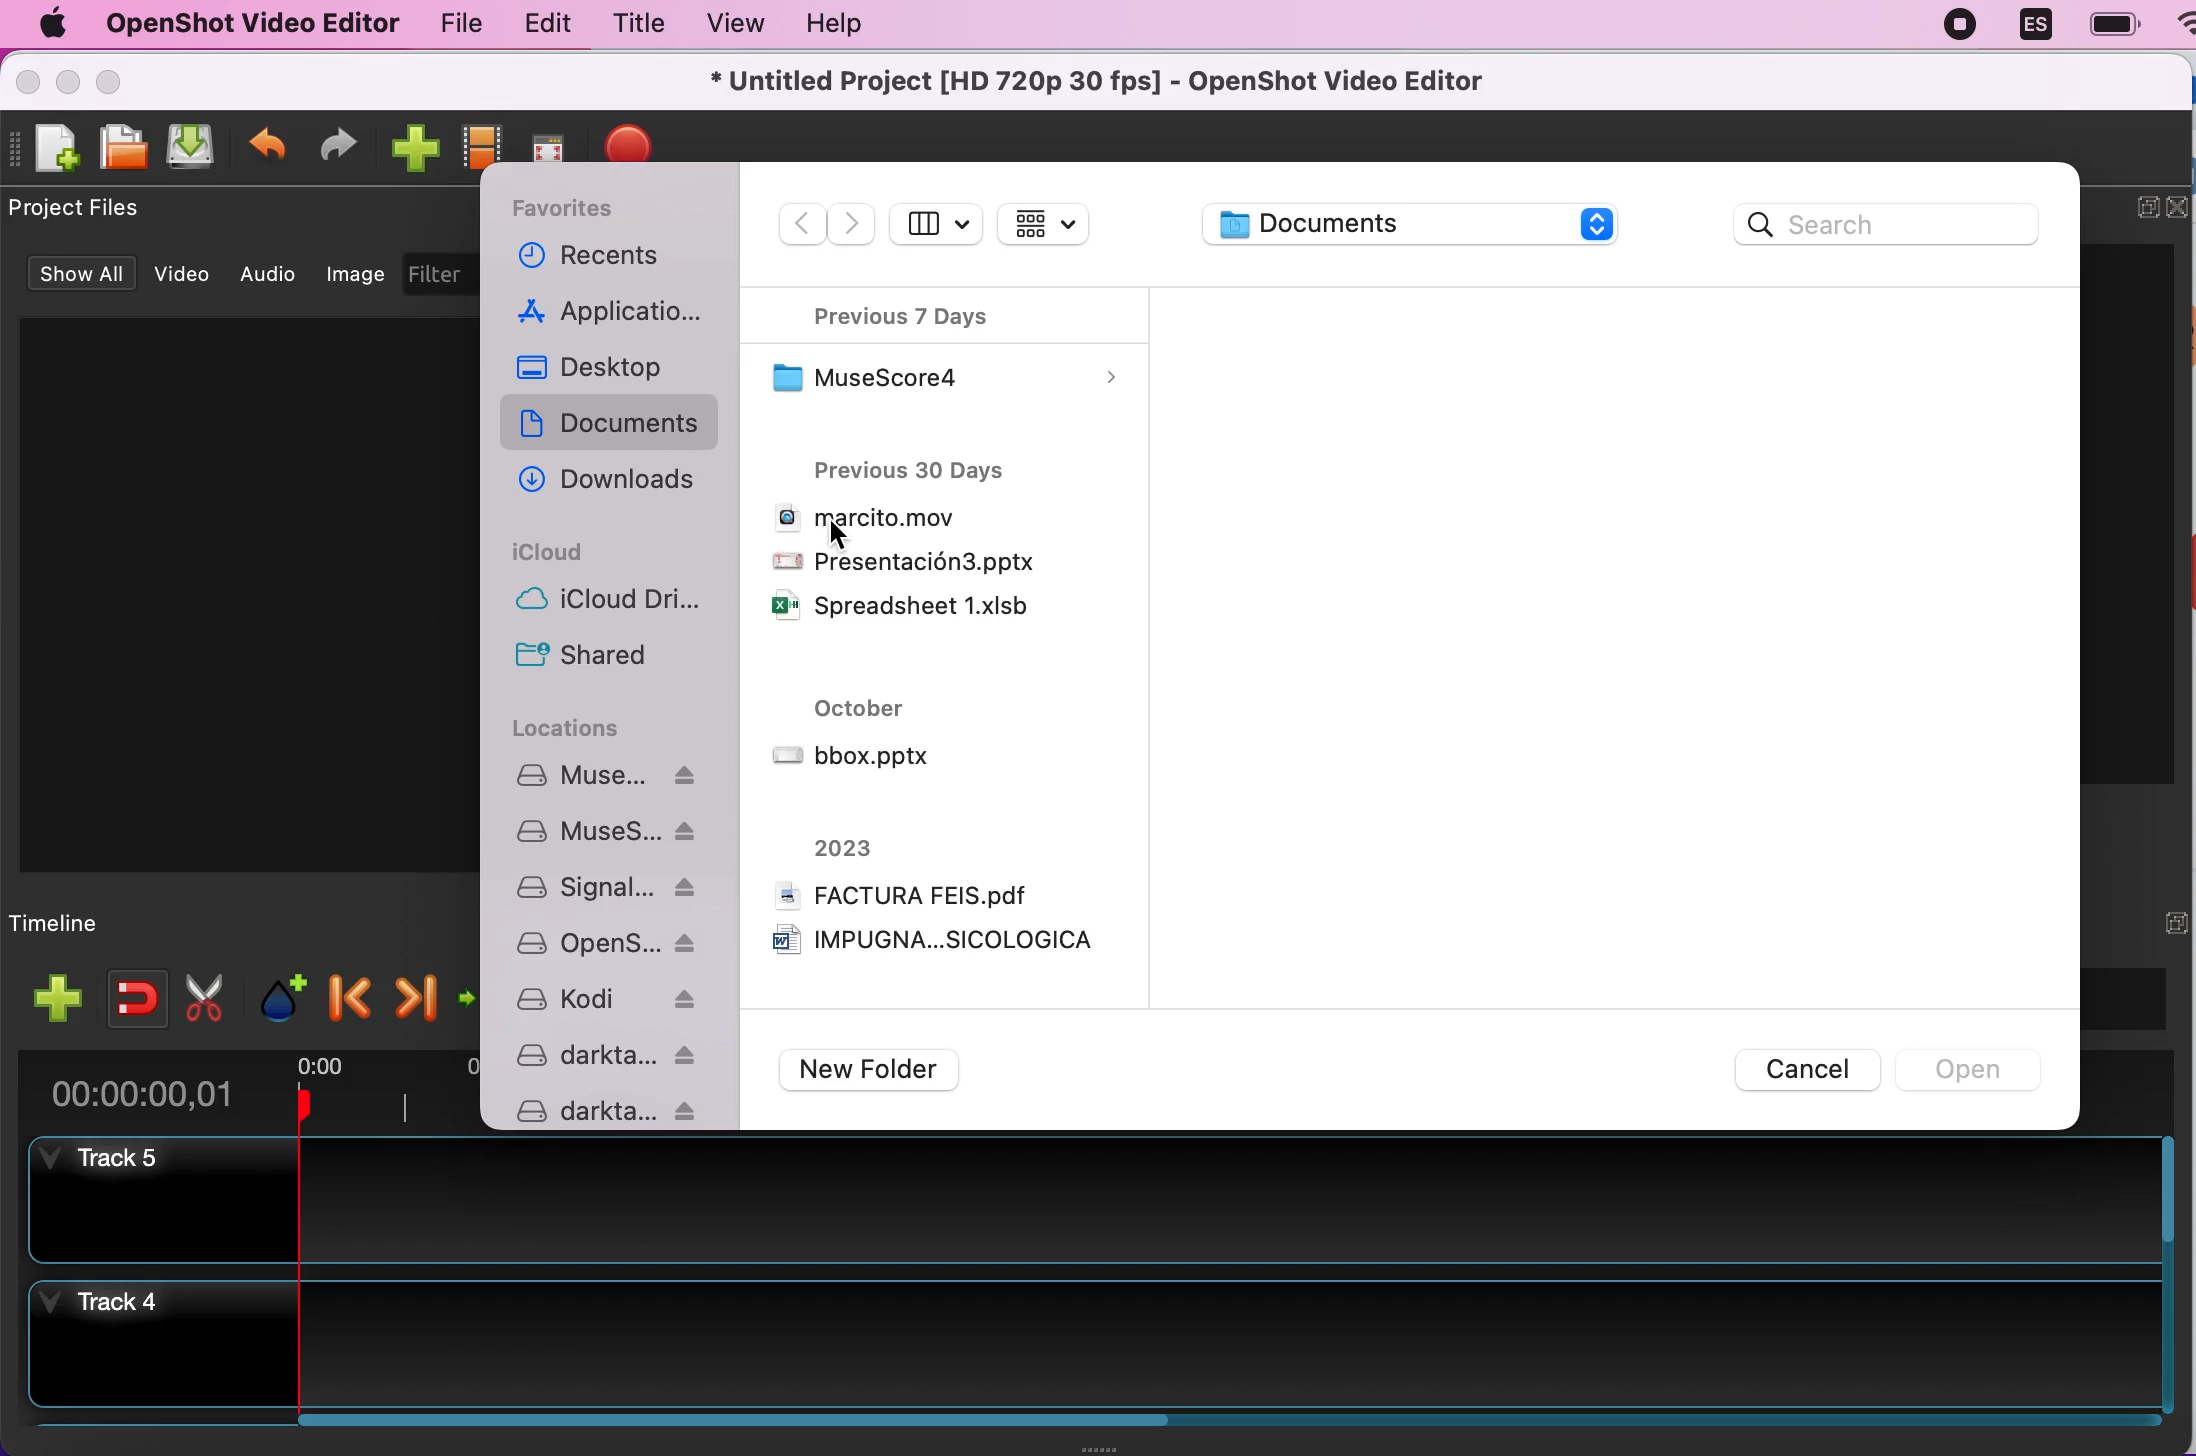 This screenshot has height=1456, width=2196. I want to click on expand/hide, so click(2170, 921).